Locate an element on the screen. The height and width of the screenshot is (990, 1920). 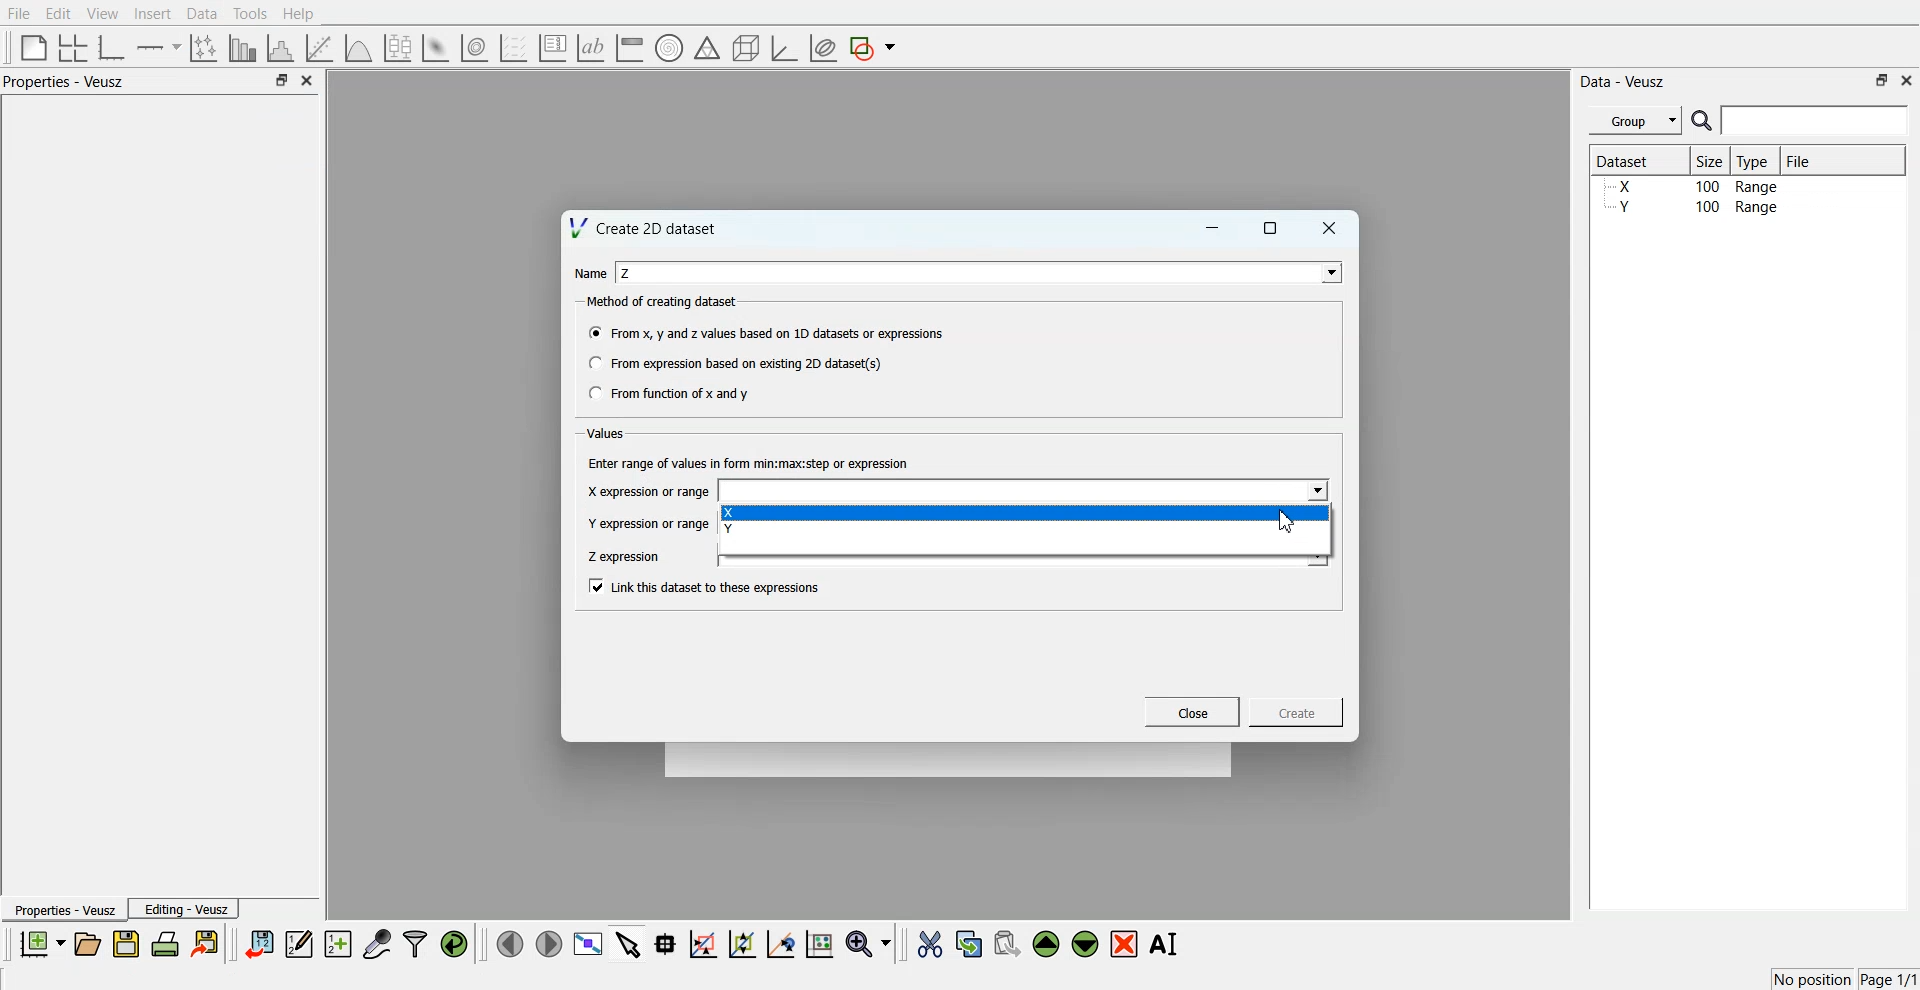
Histogram of dataset is located at coordinates (278, 49).